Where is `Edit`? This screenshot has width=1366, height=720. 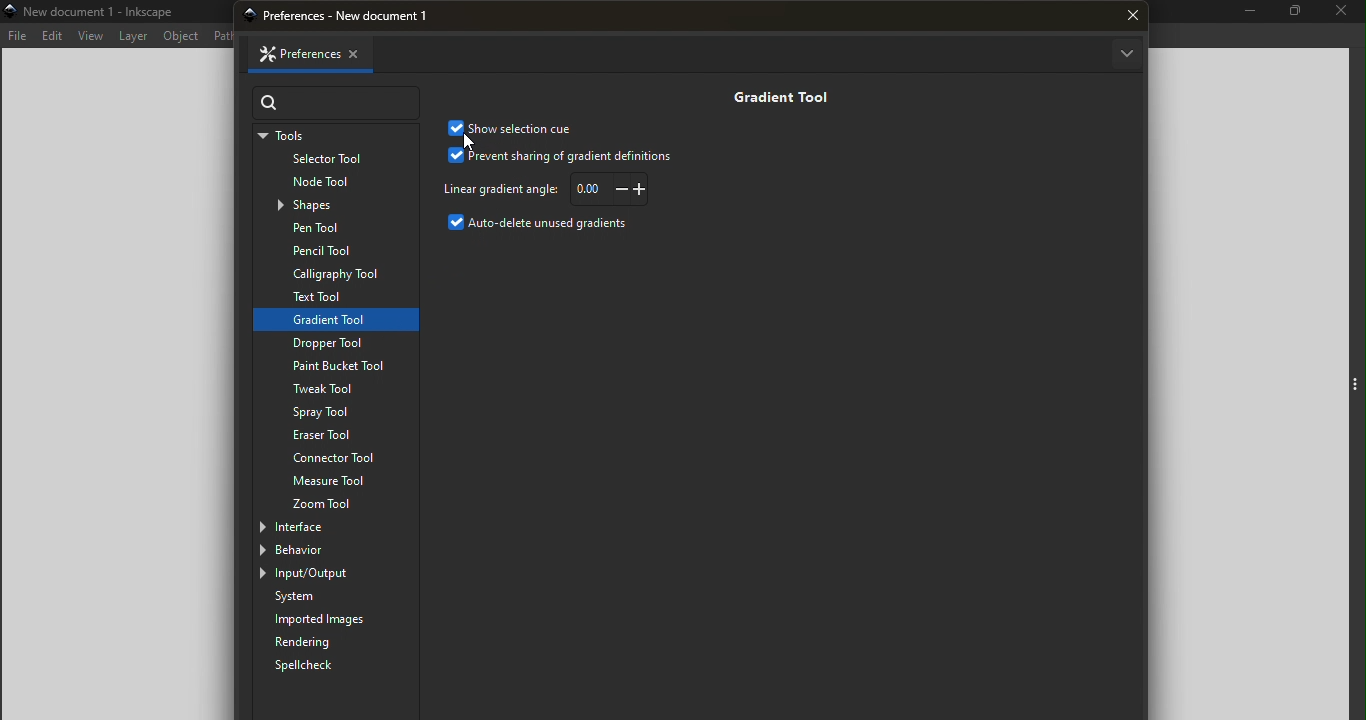
Edit is located at coordinates (52, 36).